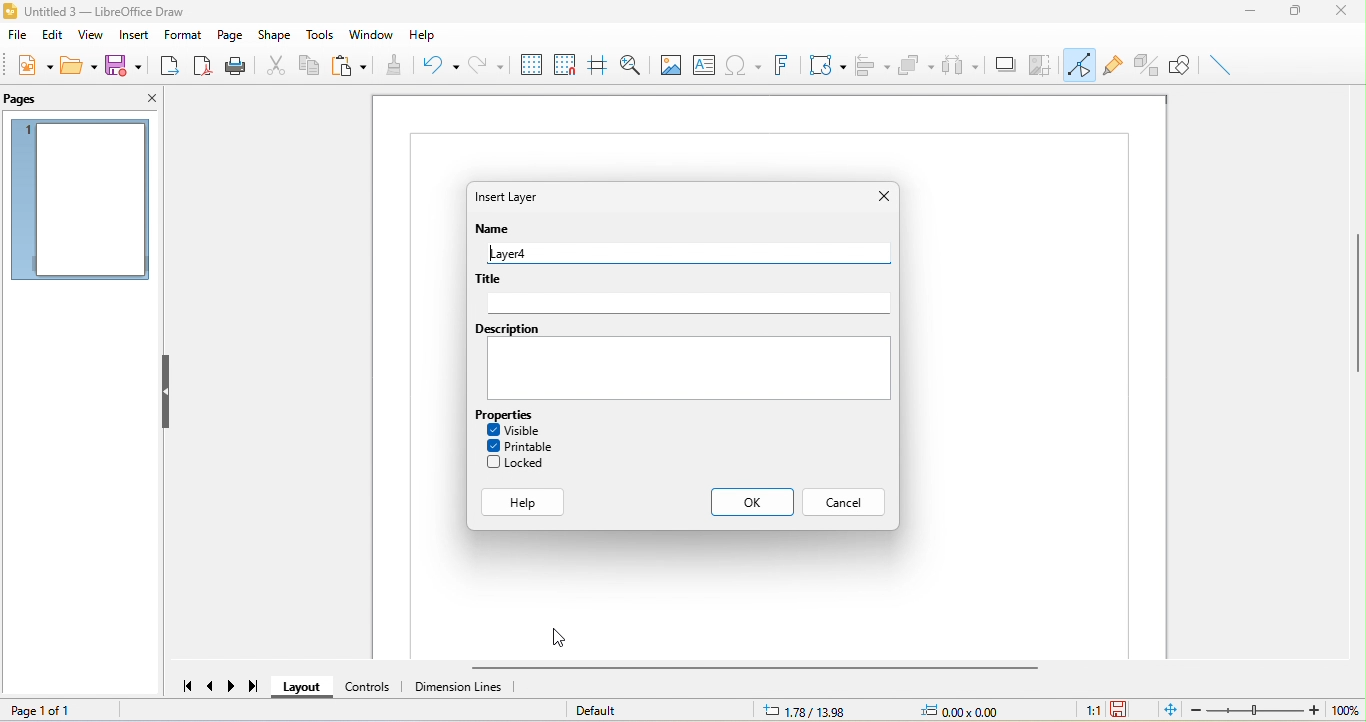  Describe the element at coordinates (496, 229) in the screenshot. I see `Name` at that location.